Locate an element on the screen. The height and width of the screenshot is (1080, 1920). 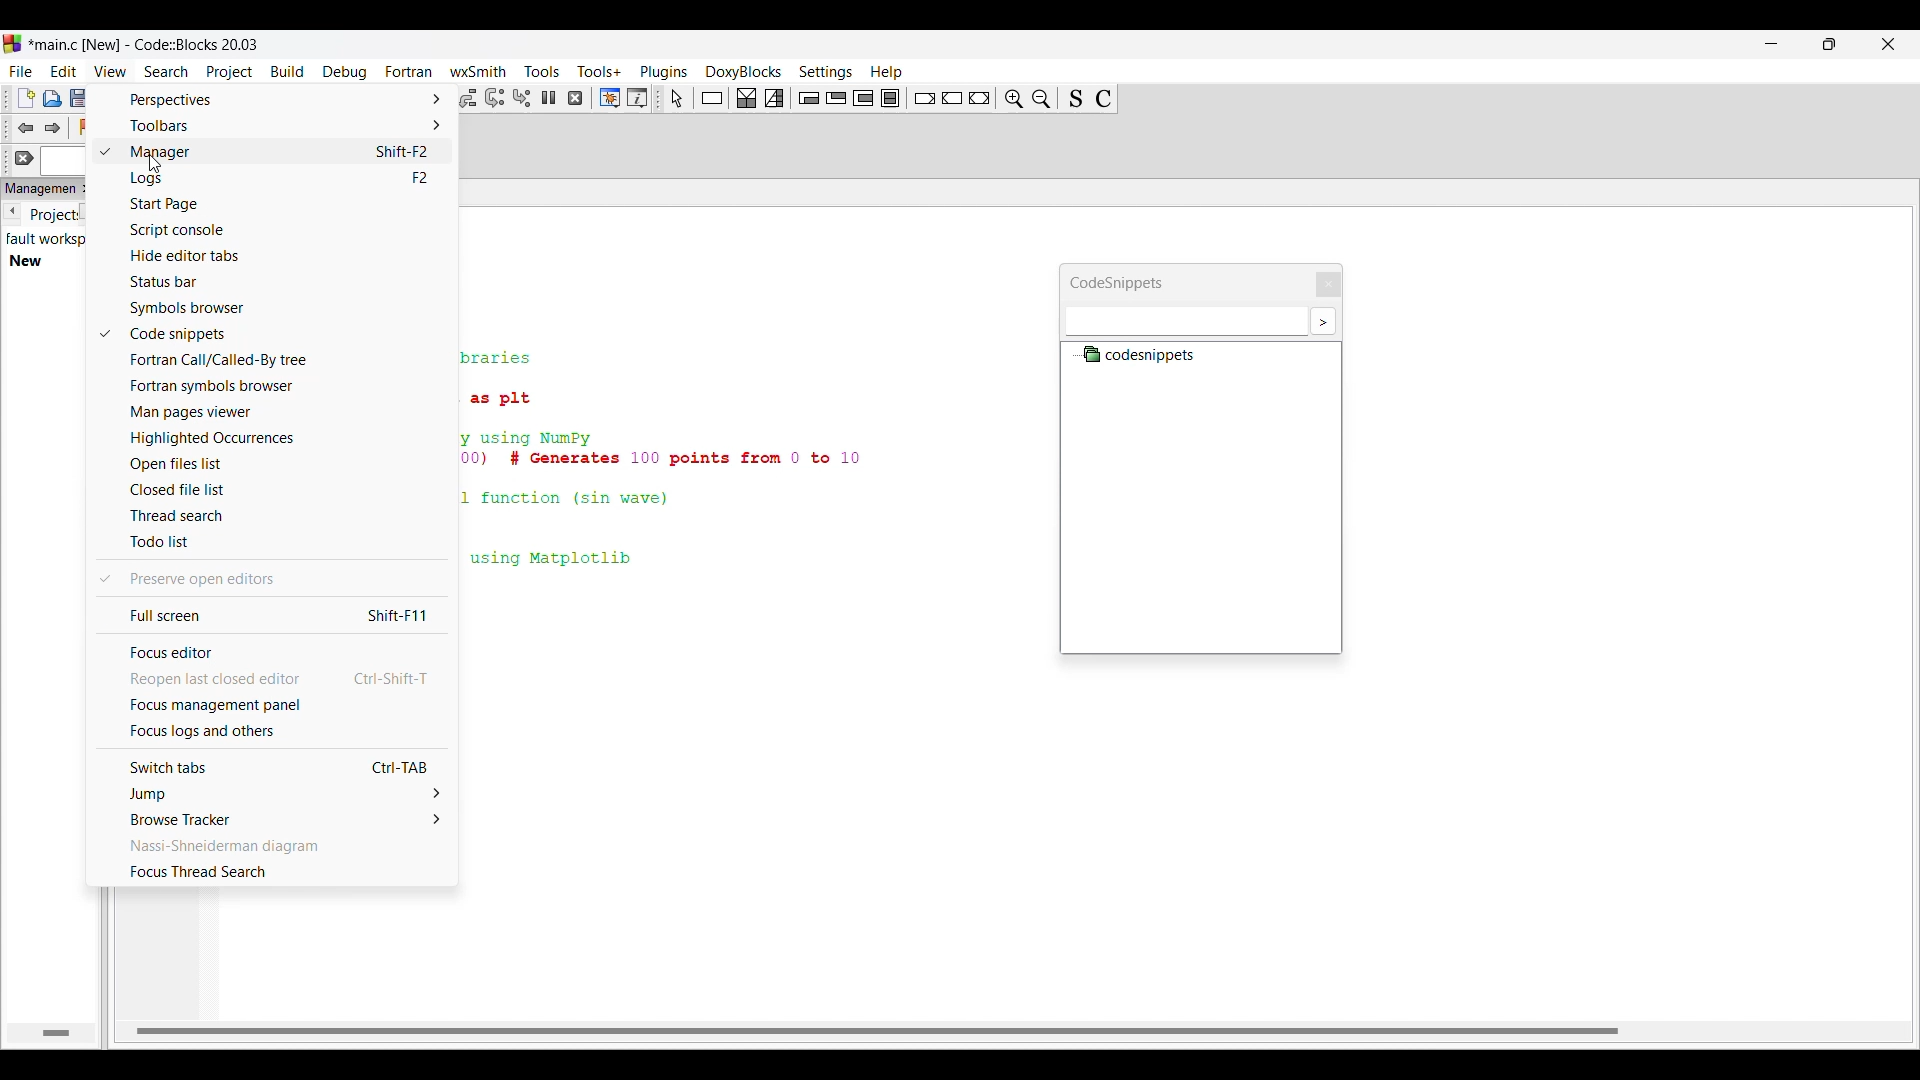
Decision is located at coordinates (746, 98).